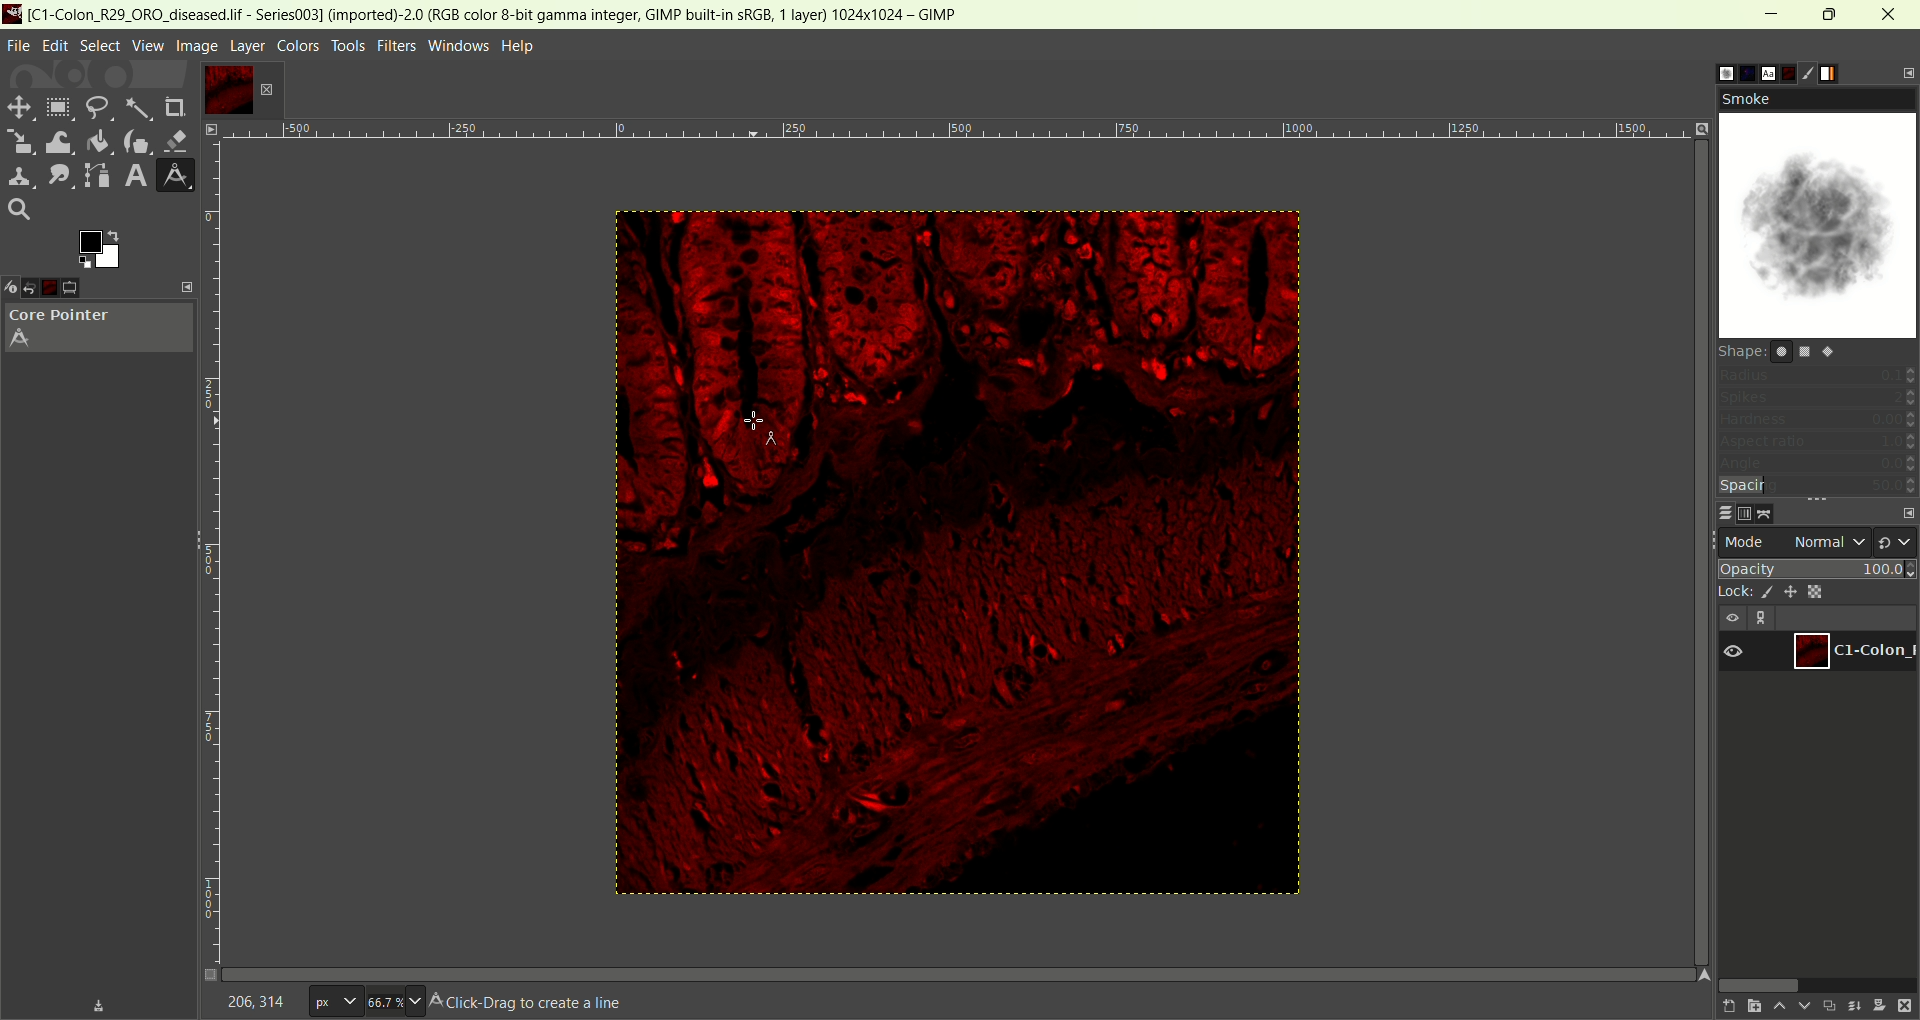  Describe the element at coordinates (19, 47) in the screenshot. I see `file` at that location.